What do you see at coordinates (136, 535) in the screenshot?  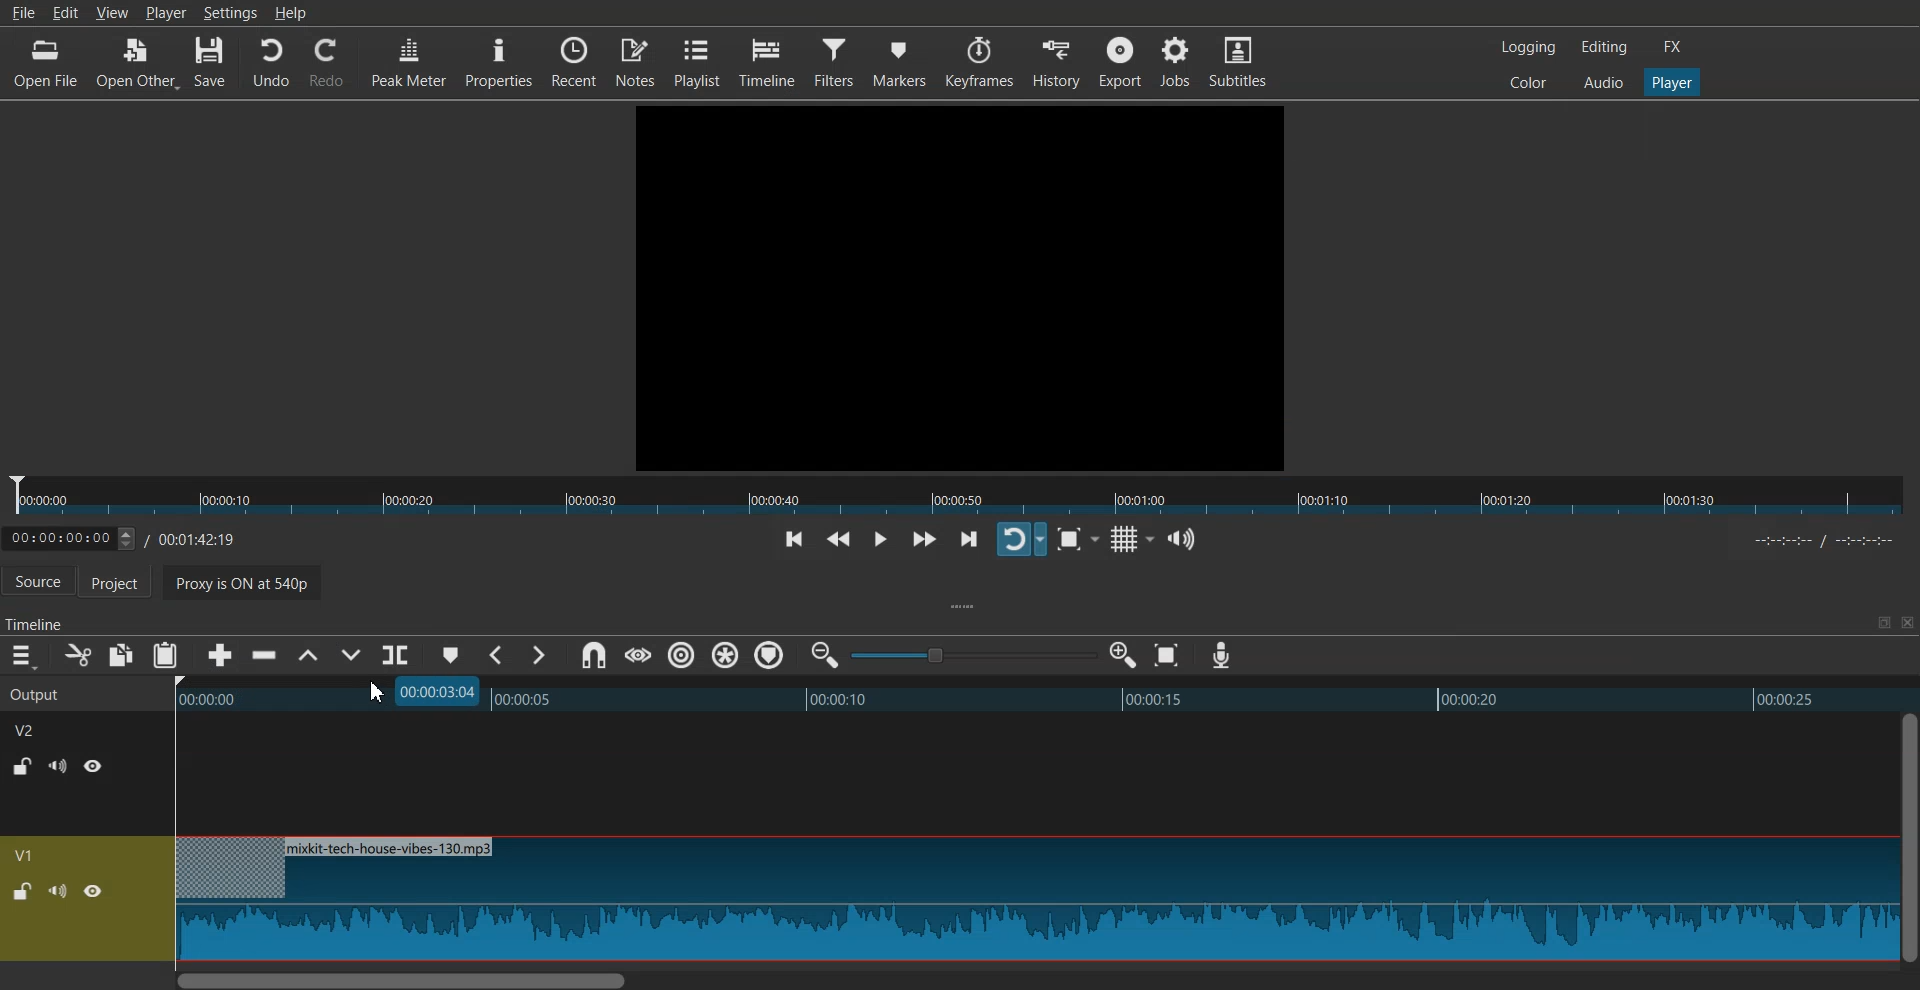 I see `Timeline` at bounding box center [136, 535].